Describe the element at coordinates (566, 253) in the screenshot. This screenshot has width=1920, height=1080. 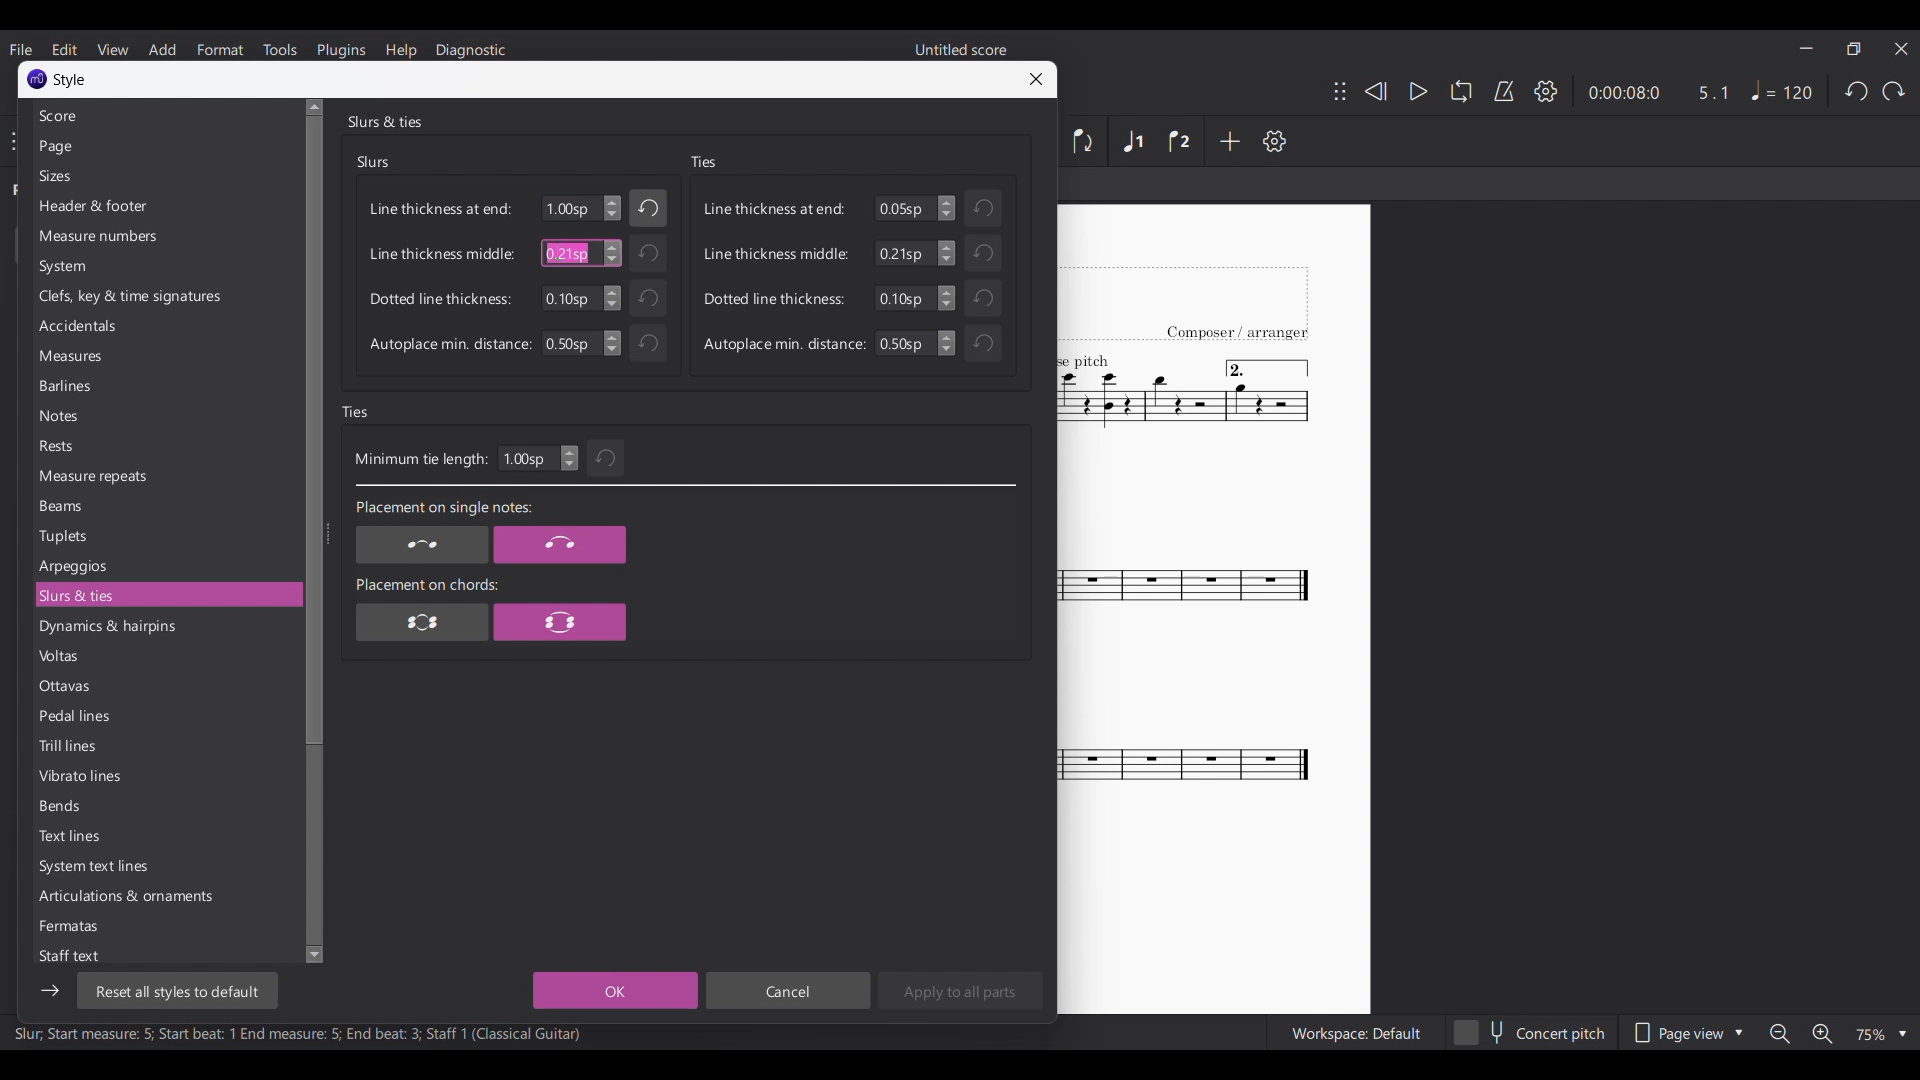
I see `Typing in text` at that location.